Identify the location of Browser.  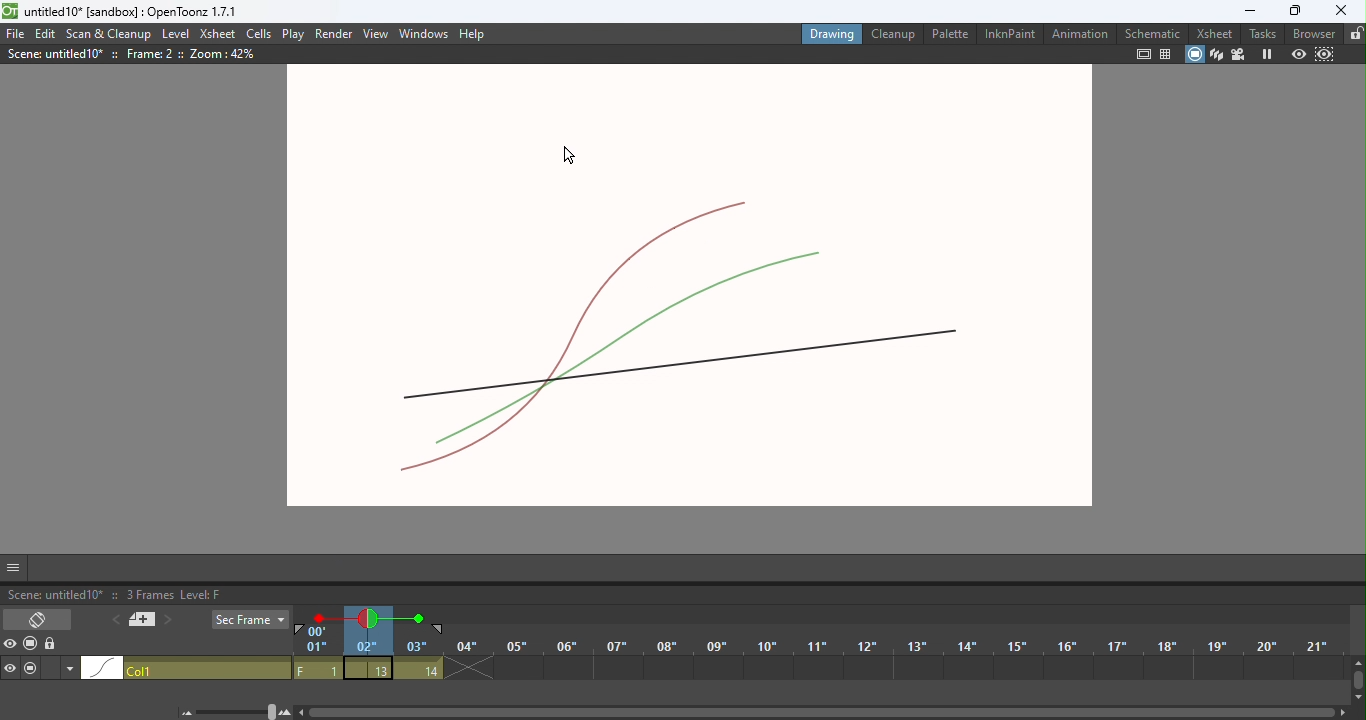
(1310, 32).